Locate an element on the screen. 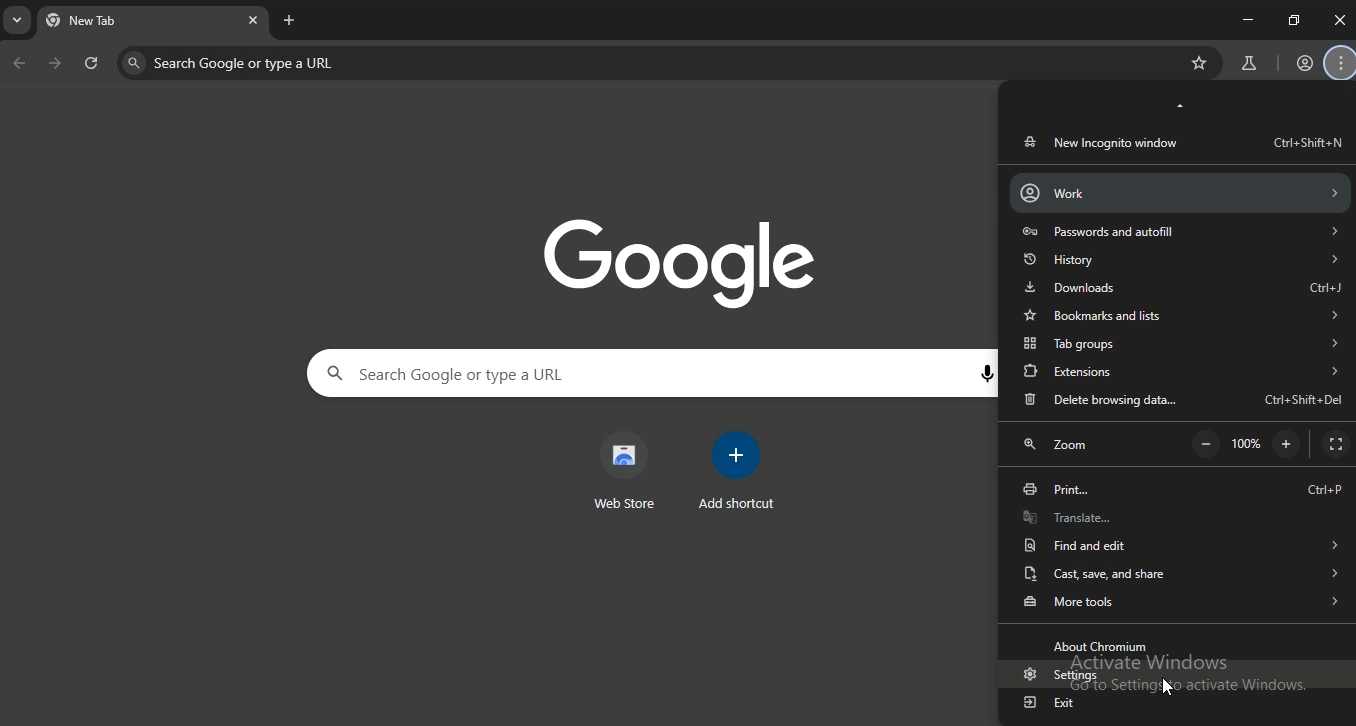  text is located at coordinates (1104, 646).